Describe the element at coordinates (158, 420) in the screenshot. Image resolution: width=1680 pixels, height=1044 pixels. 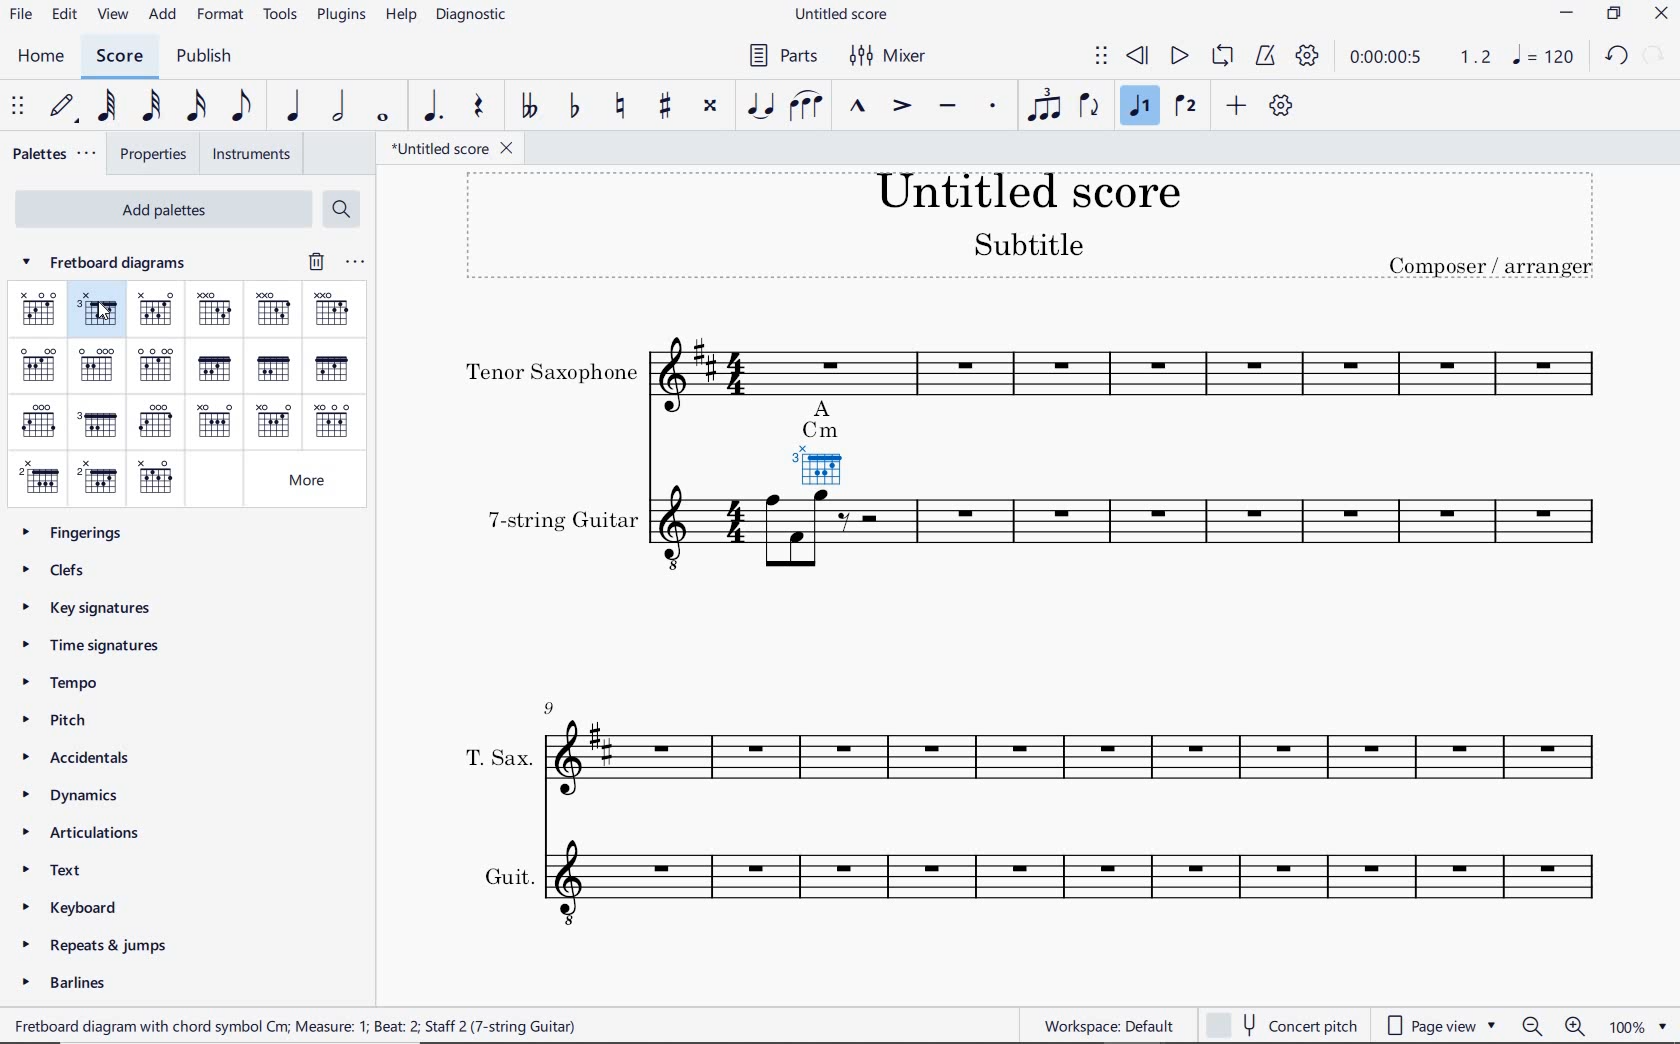
I see `G7` at that location.